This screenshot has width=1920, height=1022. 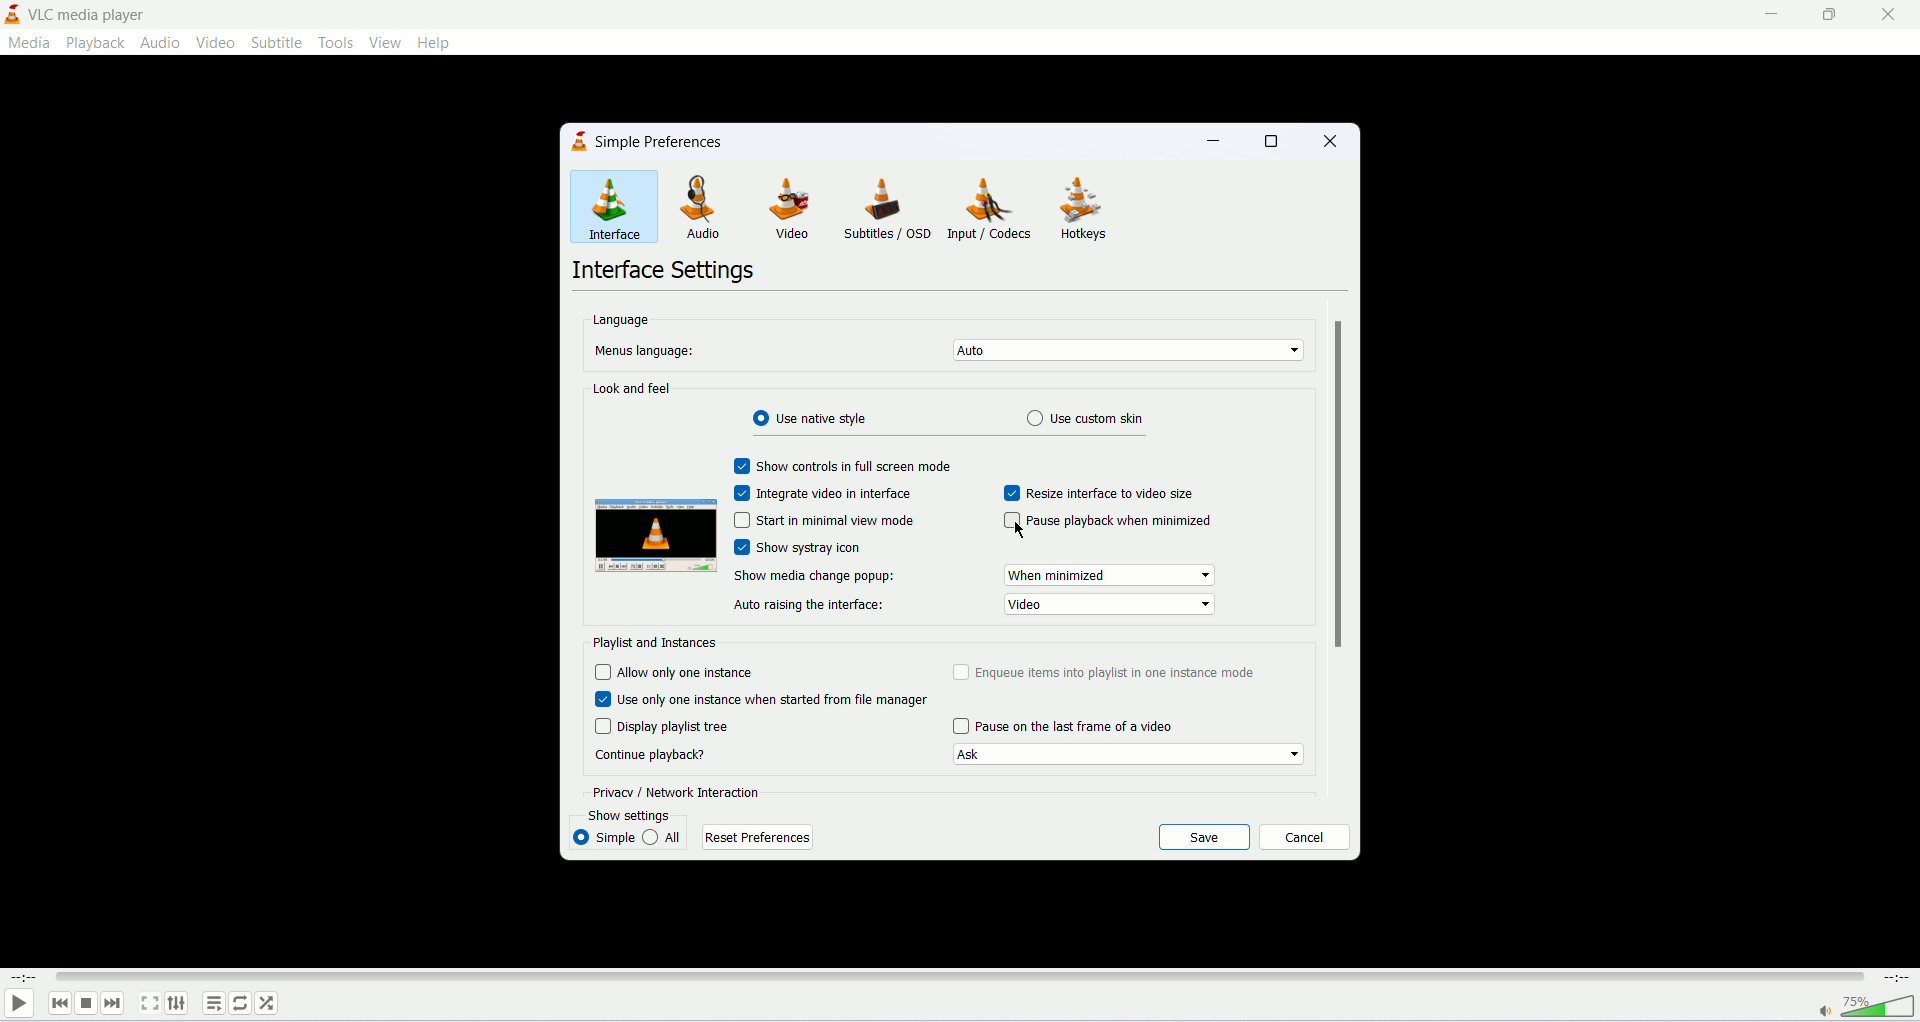 I want to click on display playlist tree, so click(x=680, y=730).